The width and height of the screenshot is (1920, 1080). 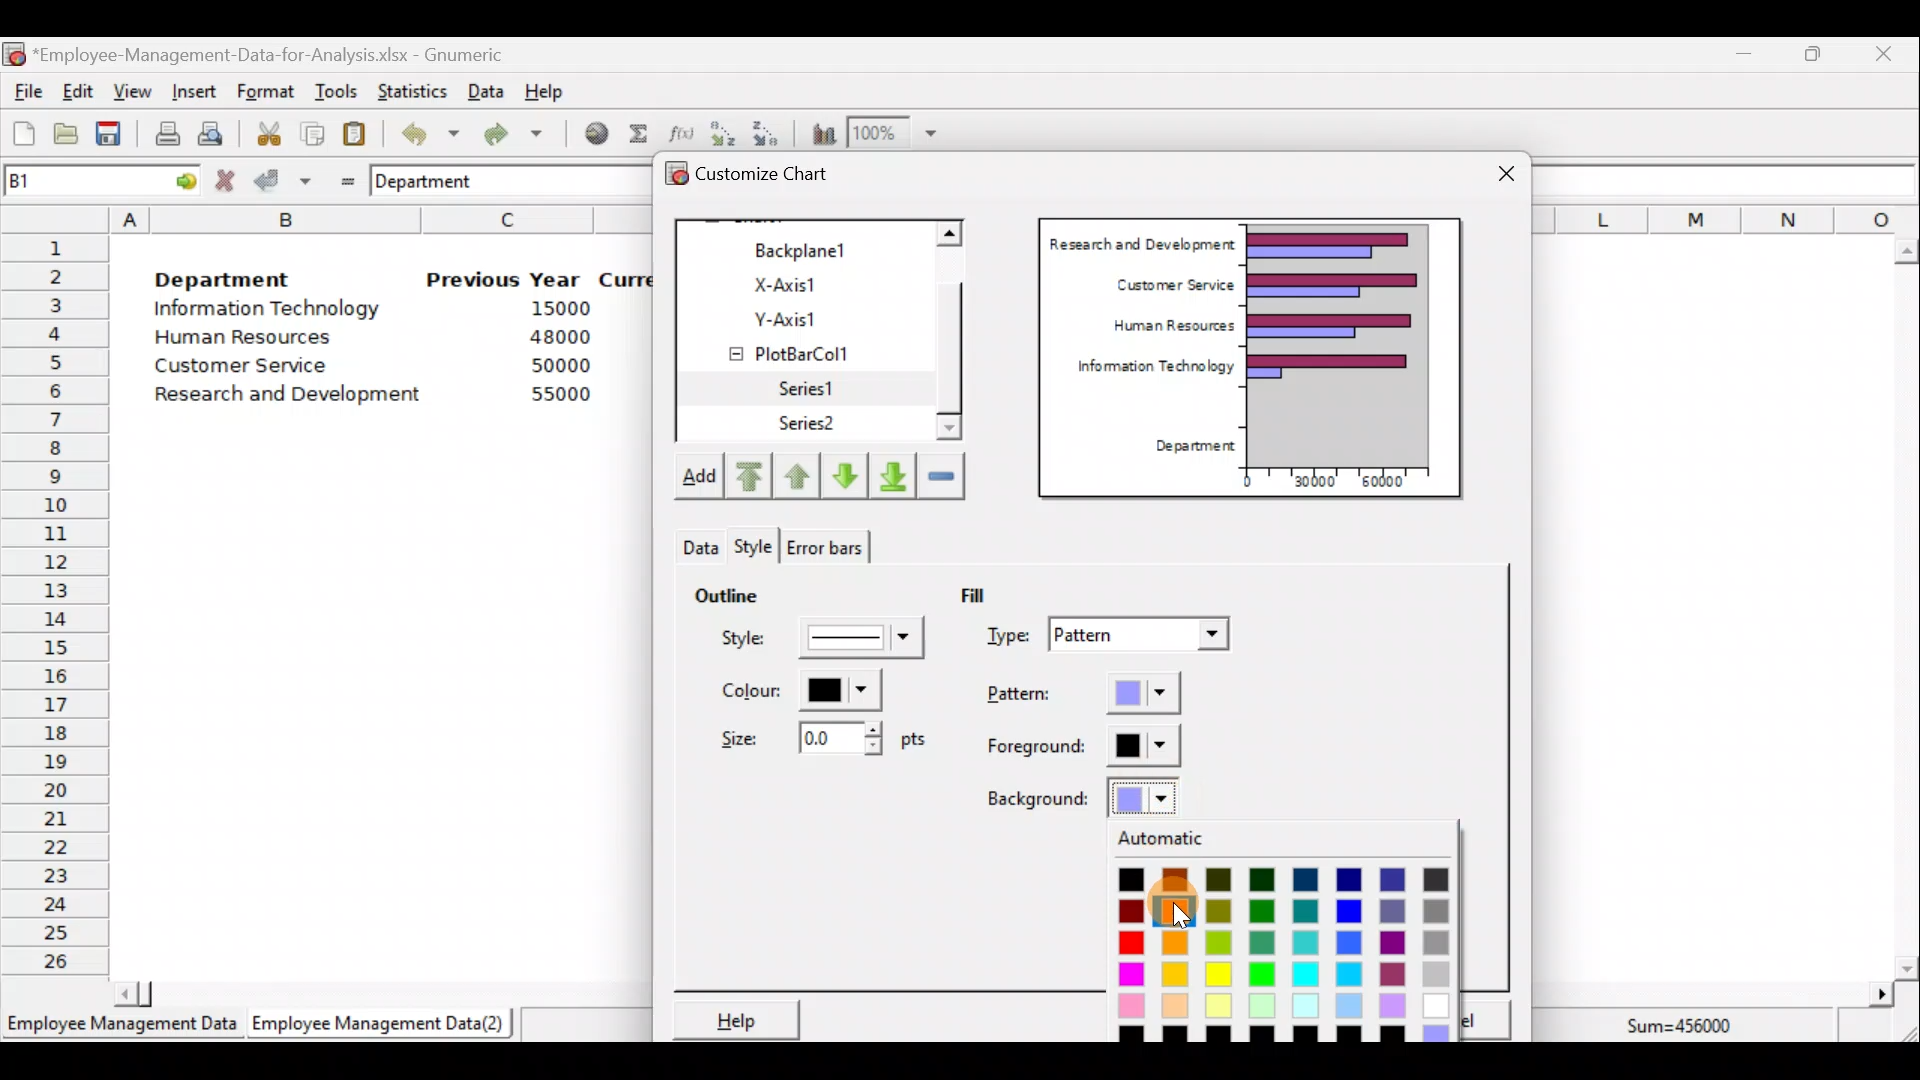 What do you see at coordinates (1141, 241) in the screenshot?
I see `Research and Development` at bounding box center [1141, 241].